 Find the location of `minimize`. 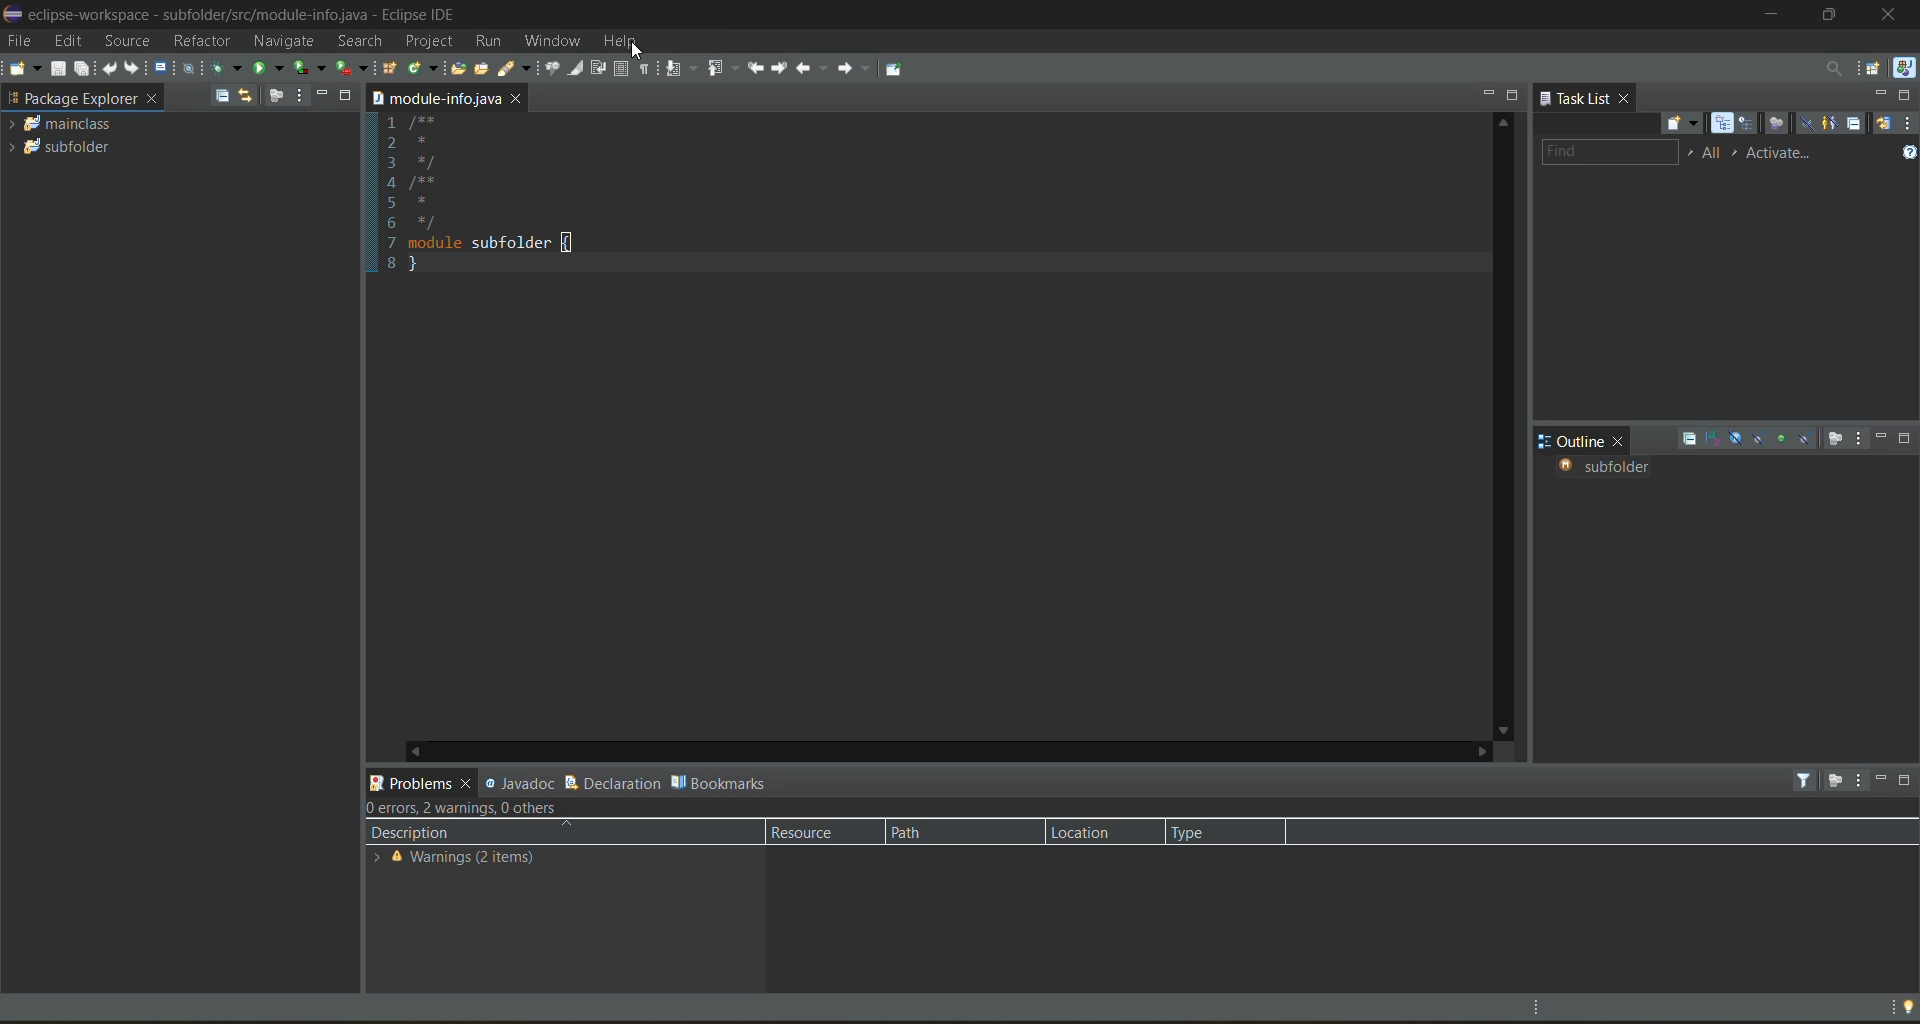

minimize is located at coordinates (1881, 95).